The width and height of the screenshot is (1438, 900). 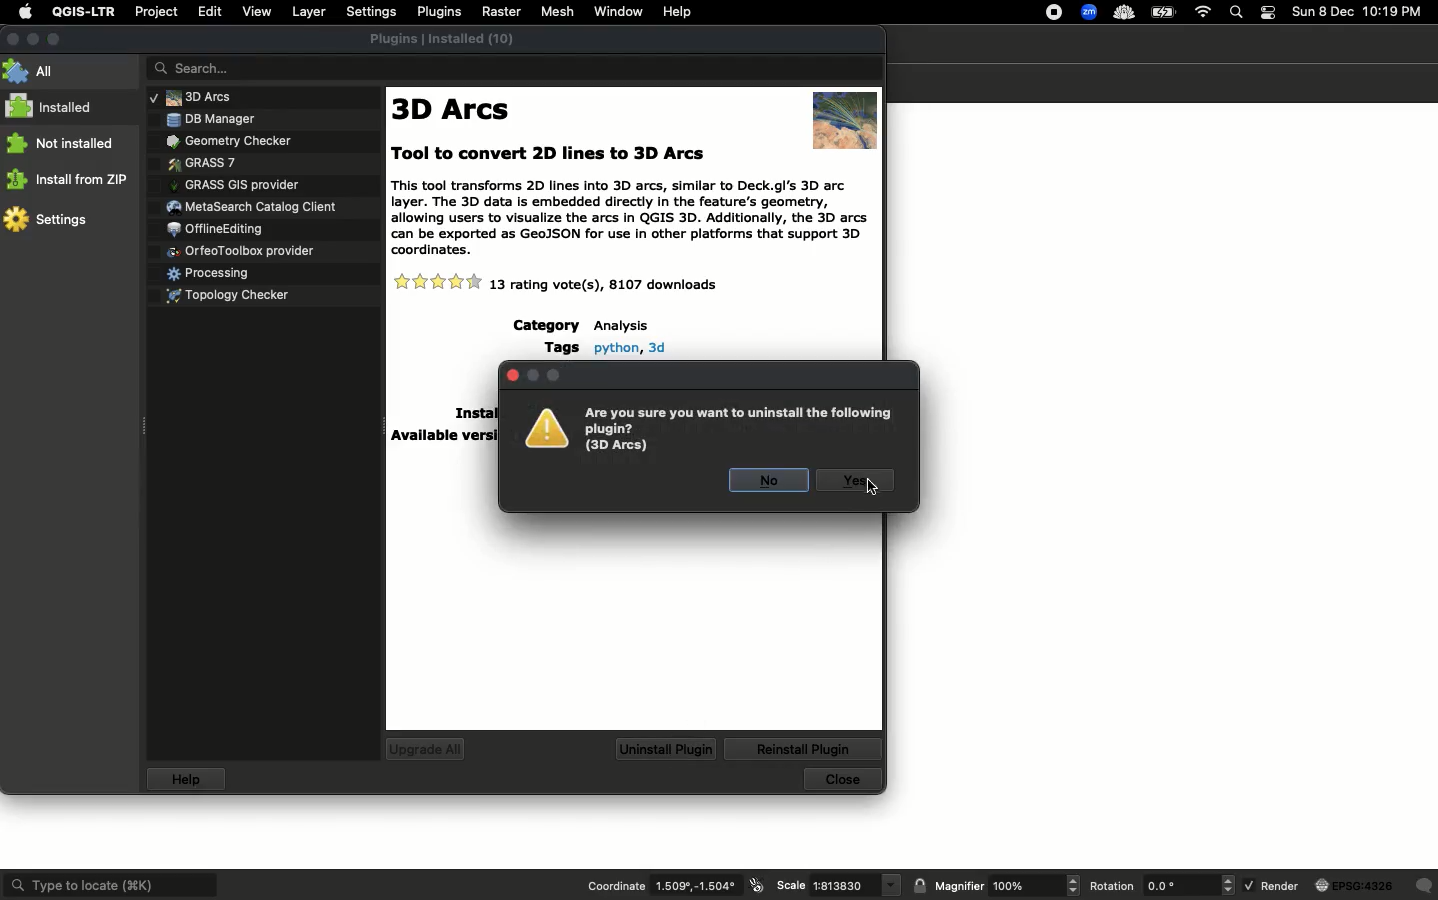 I want to click on No, so click(x=770, y=480).